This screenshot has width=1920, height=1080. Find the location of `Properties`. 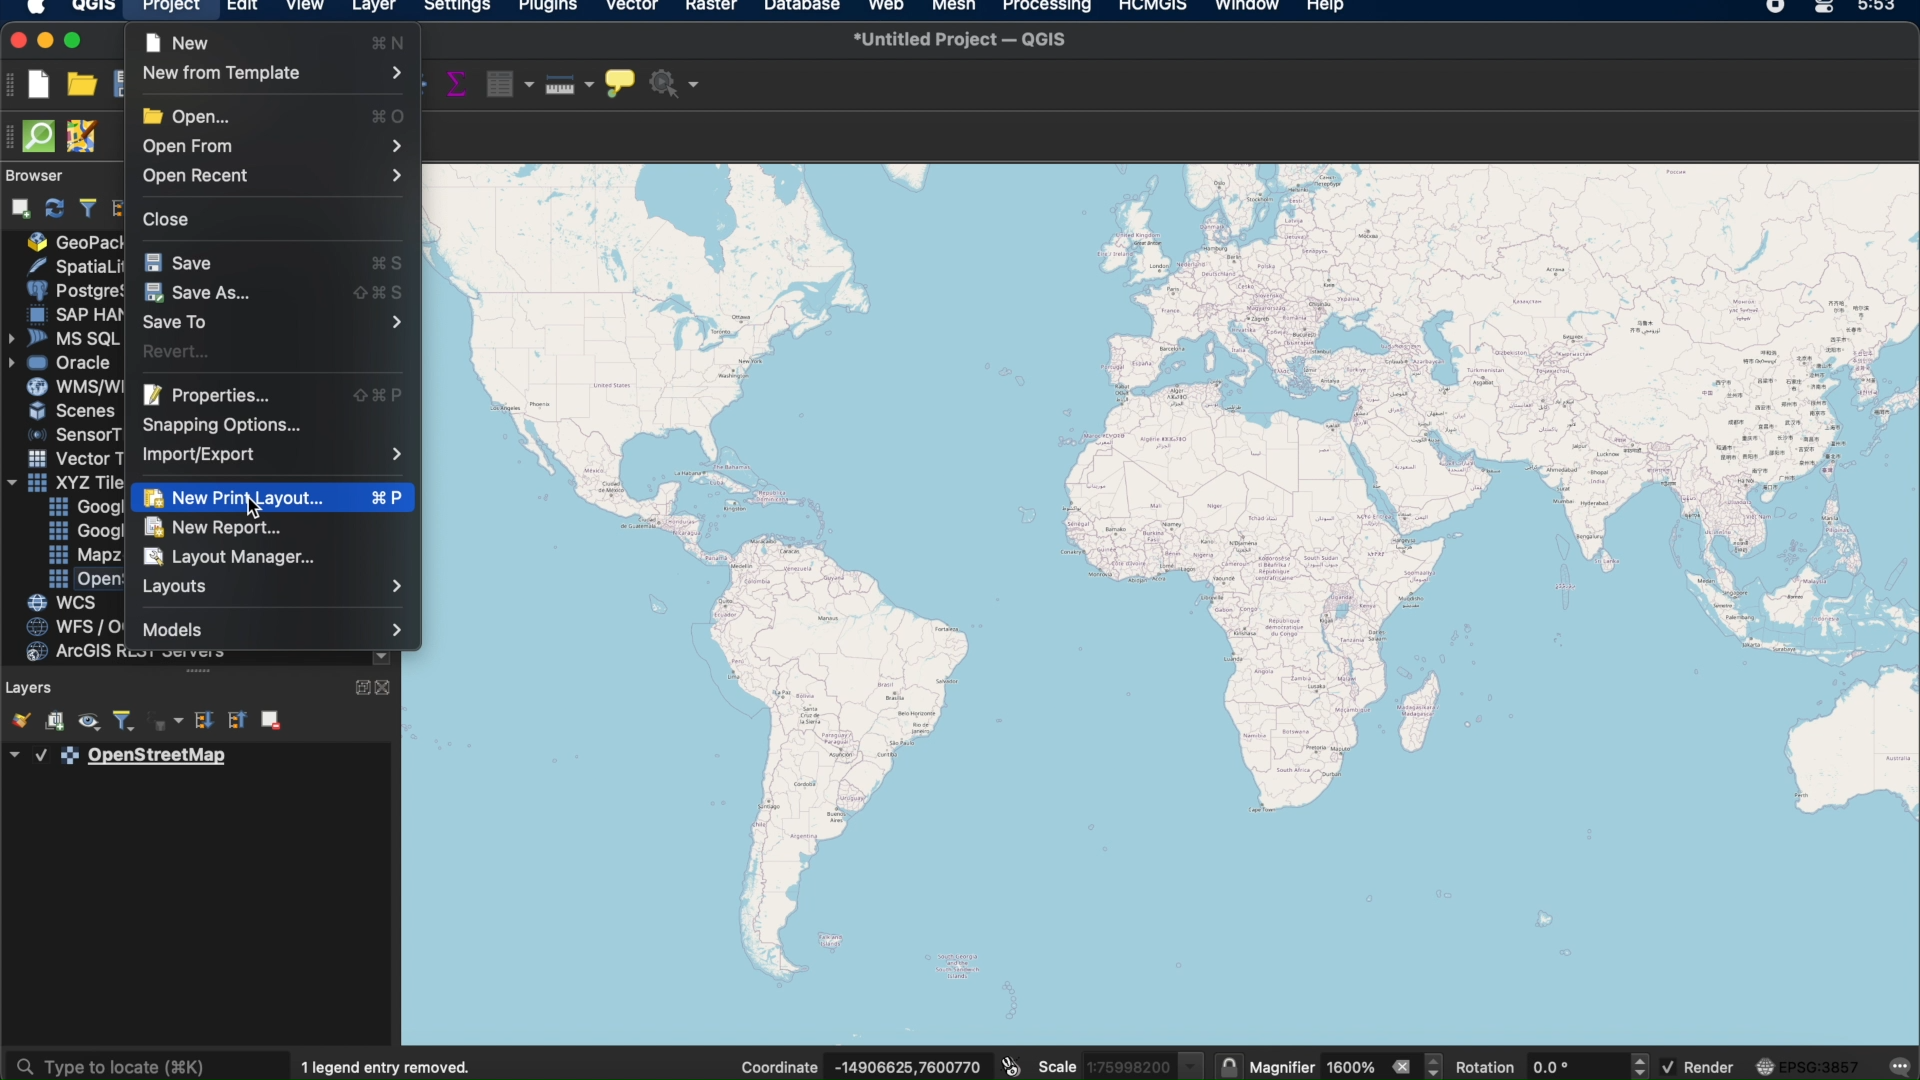

Properties is located at coordinates (278, 394).